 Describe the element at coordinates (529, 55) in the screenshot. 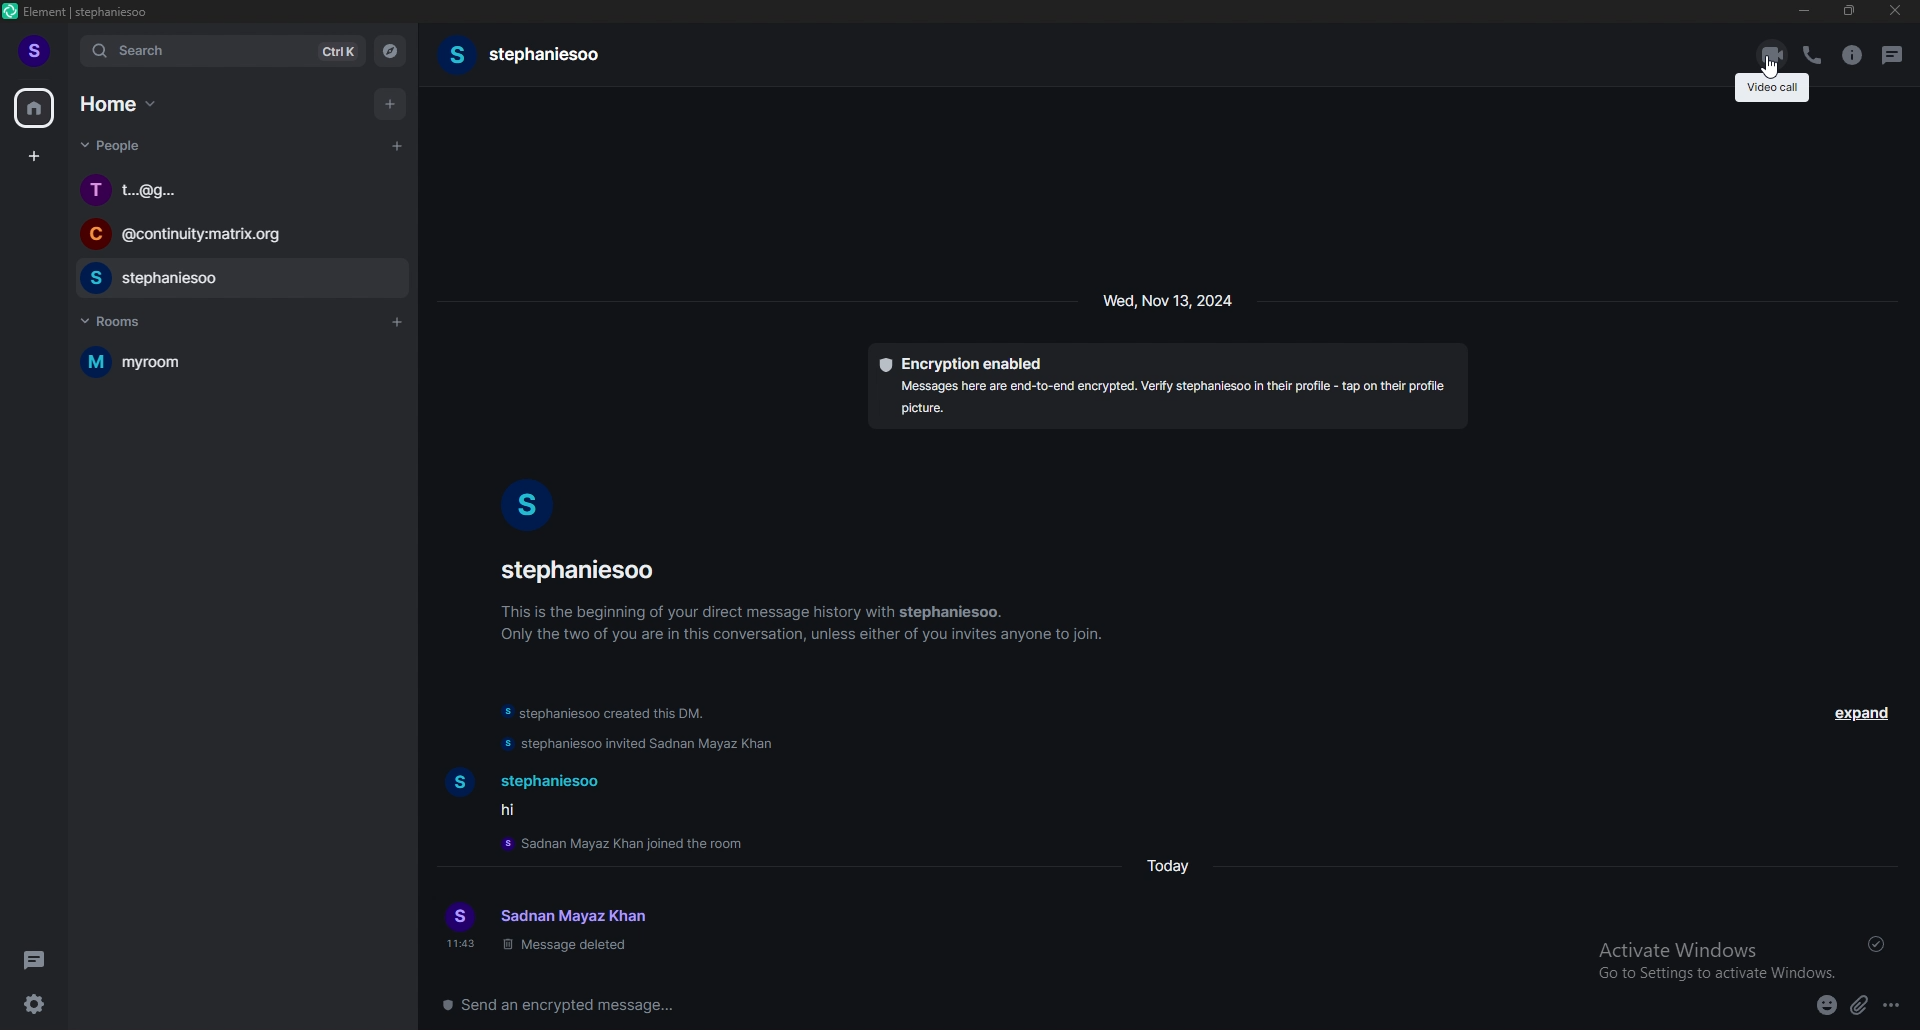

I see `usernamename` at that location.